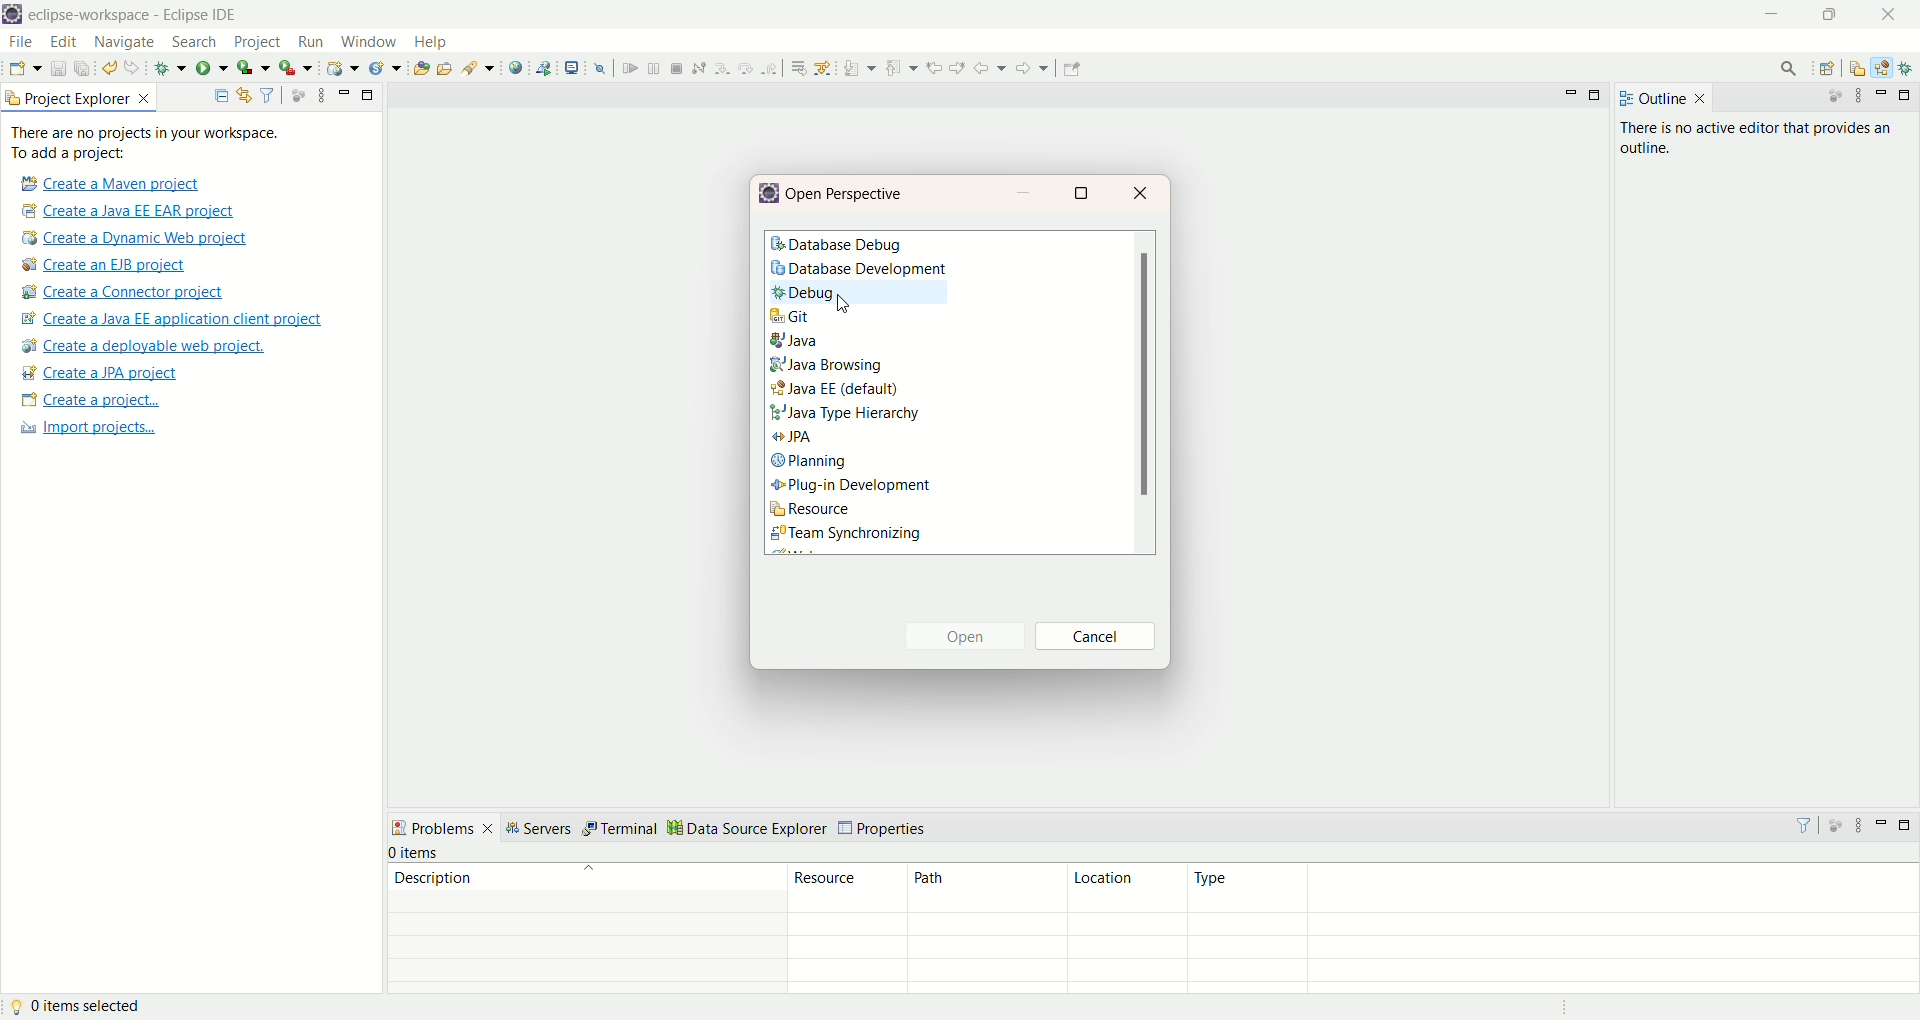 The height and width of the screenshot is (1020, 1920). I want to click on 0 items, so click(418, 851).